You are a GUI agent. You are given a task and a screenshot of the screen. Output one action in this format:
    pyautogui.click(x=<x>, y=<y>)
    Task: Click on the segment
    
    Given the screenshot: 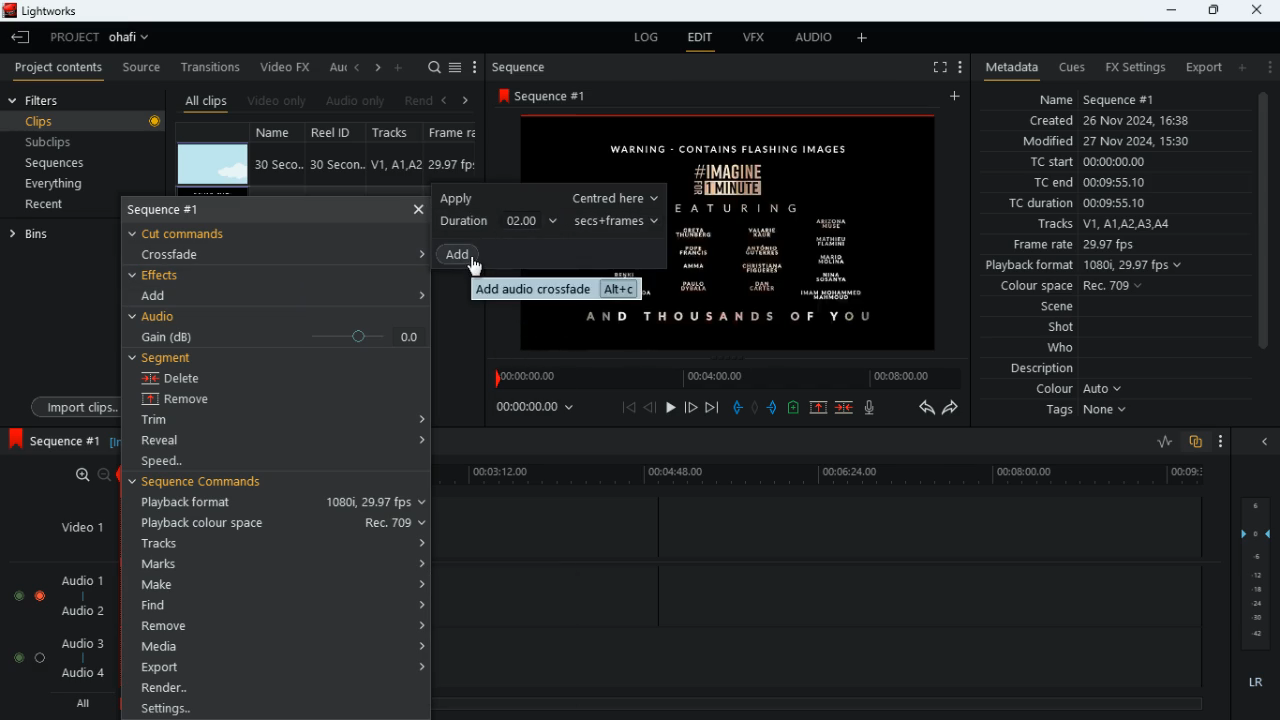 What is the action you would take?
    pyautogui.click(x=166, y=358)
    